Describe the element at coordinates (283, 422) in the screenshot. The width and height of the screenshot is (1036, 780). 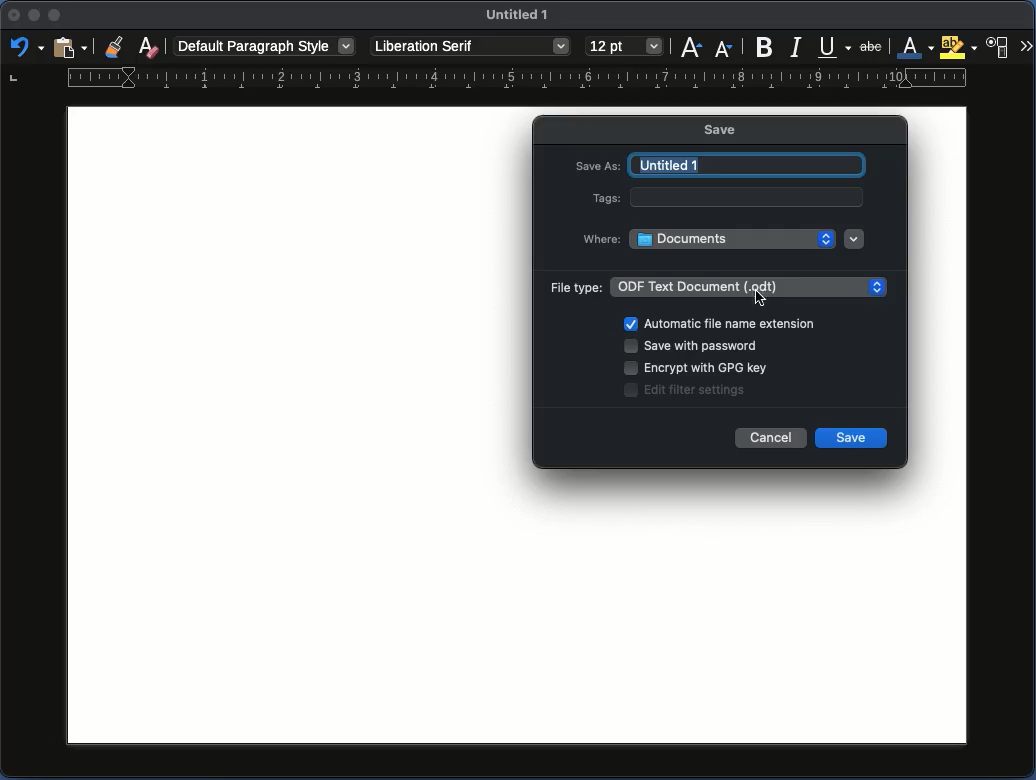
I see `Page` at that location.